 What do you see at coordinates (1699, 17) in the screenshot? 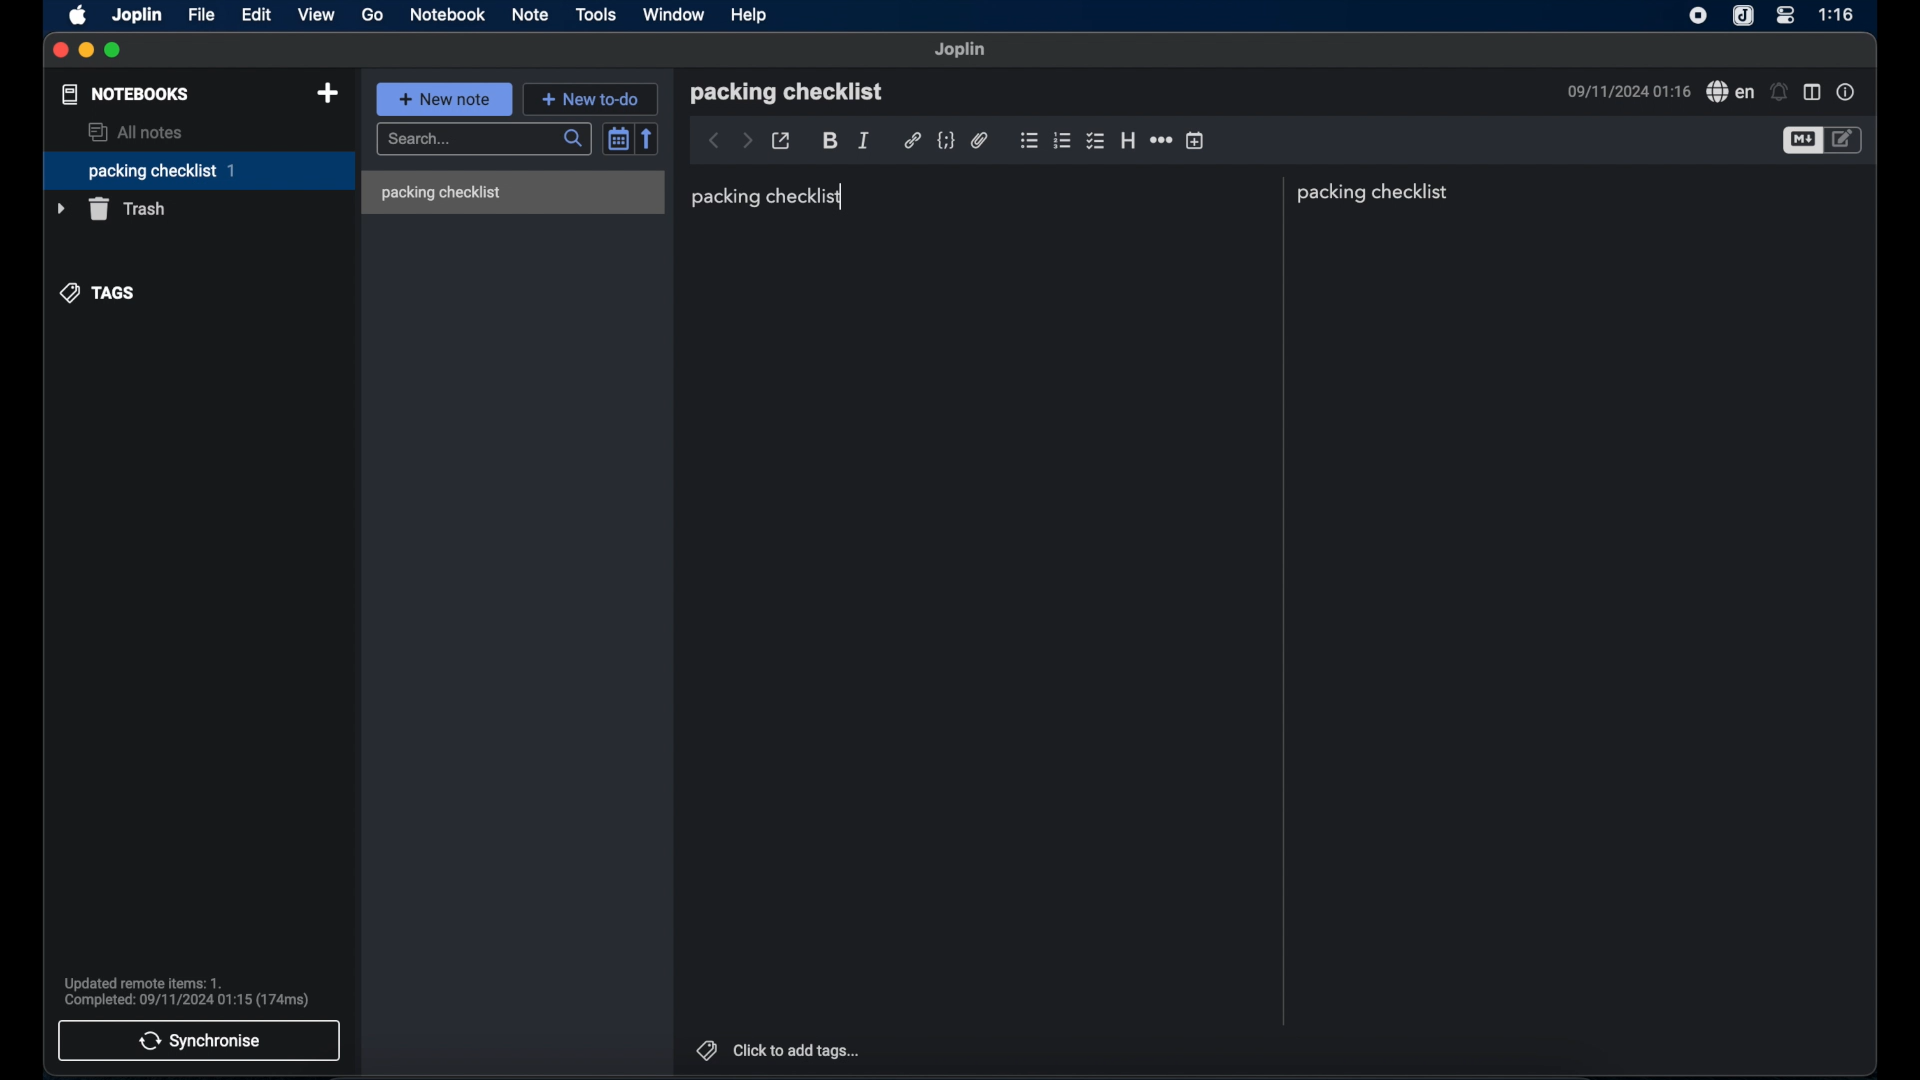
I see `screen recorder icon` at bounding box center [1699, 17].